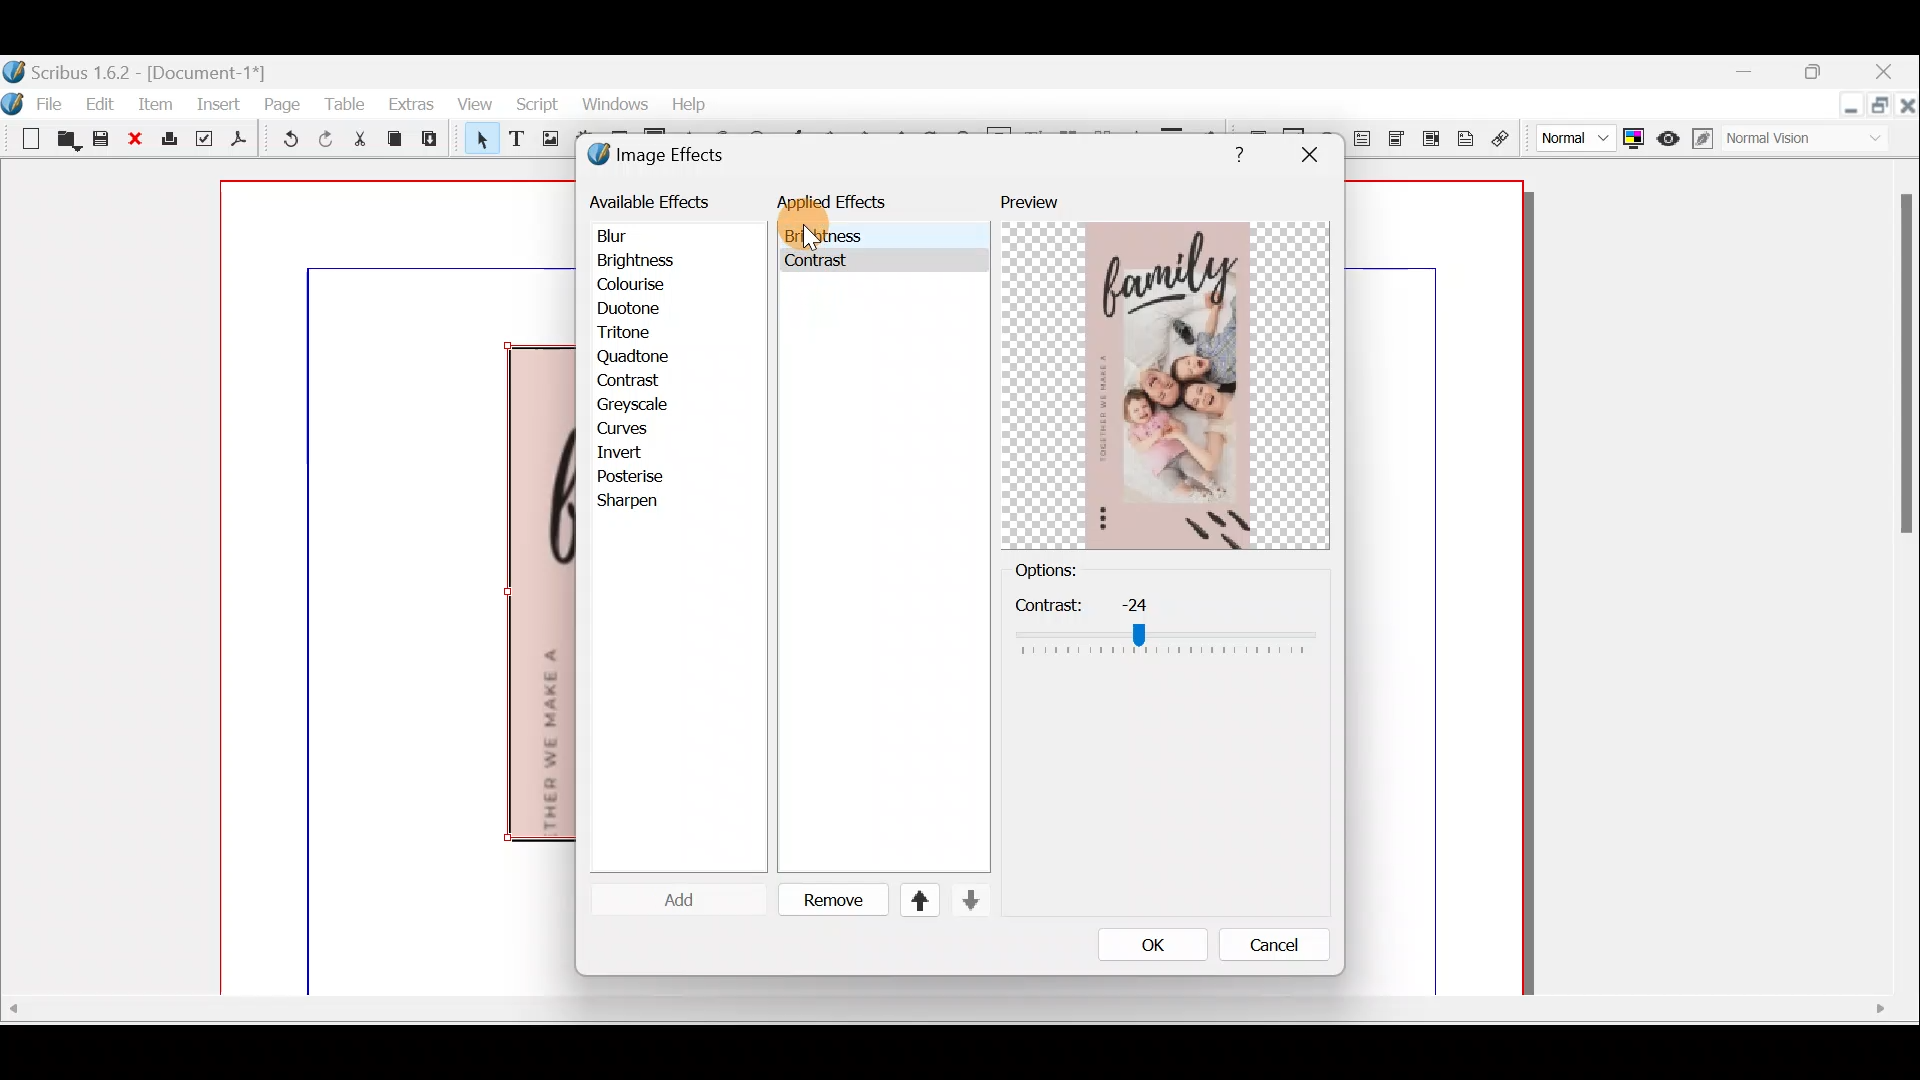  What do you see at coordinates (968, 900) in the screenshot?
I see `Move down` at bounding box center [968, 900].